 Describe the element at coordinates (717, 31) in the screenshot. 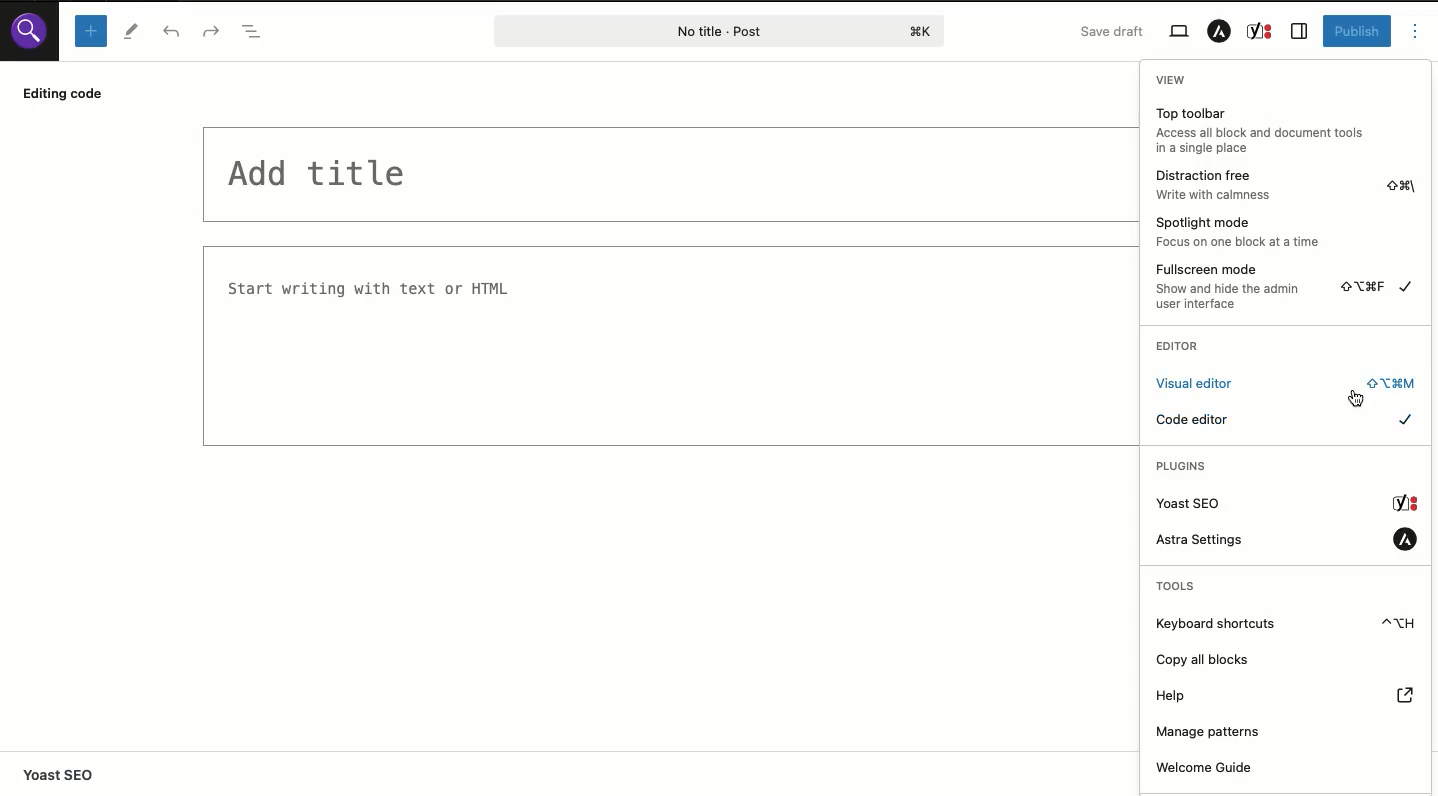

I see `Post` at that location.